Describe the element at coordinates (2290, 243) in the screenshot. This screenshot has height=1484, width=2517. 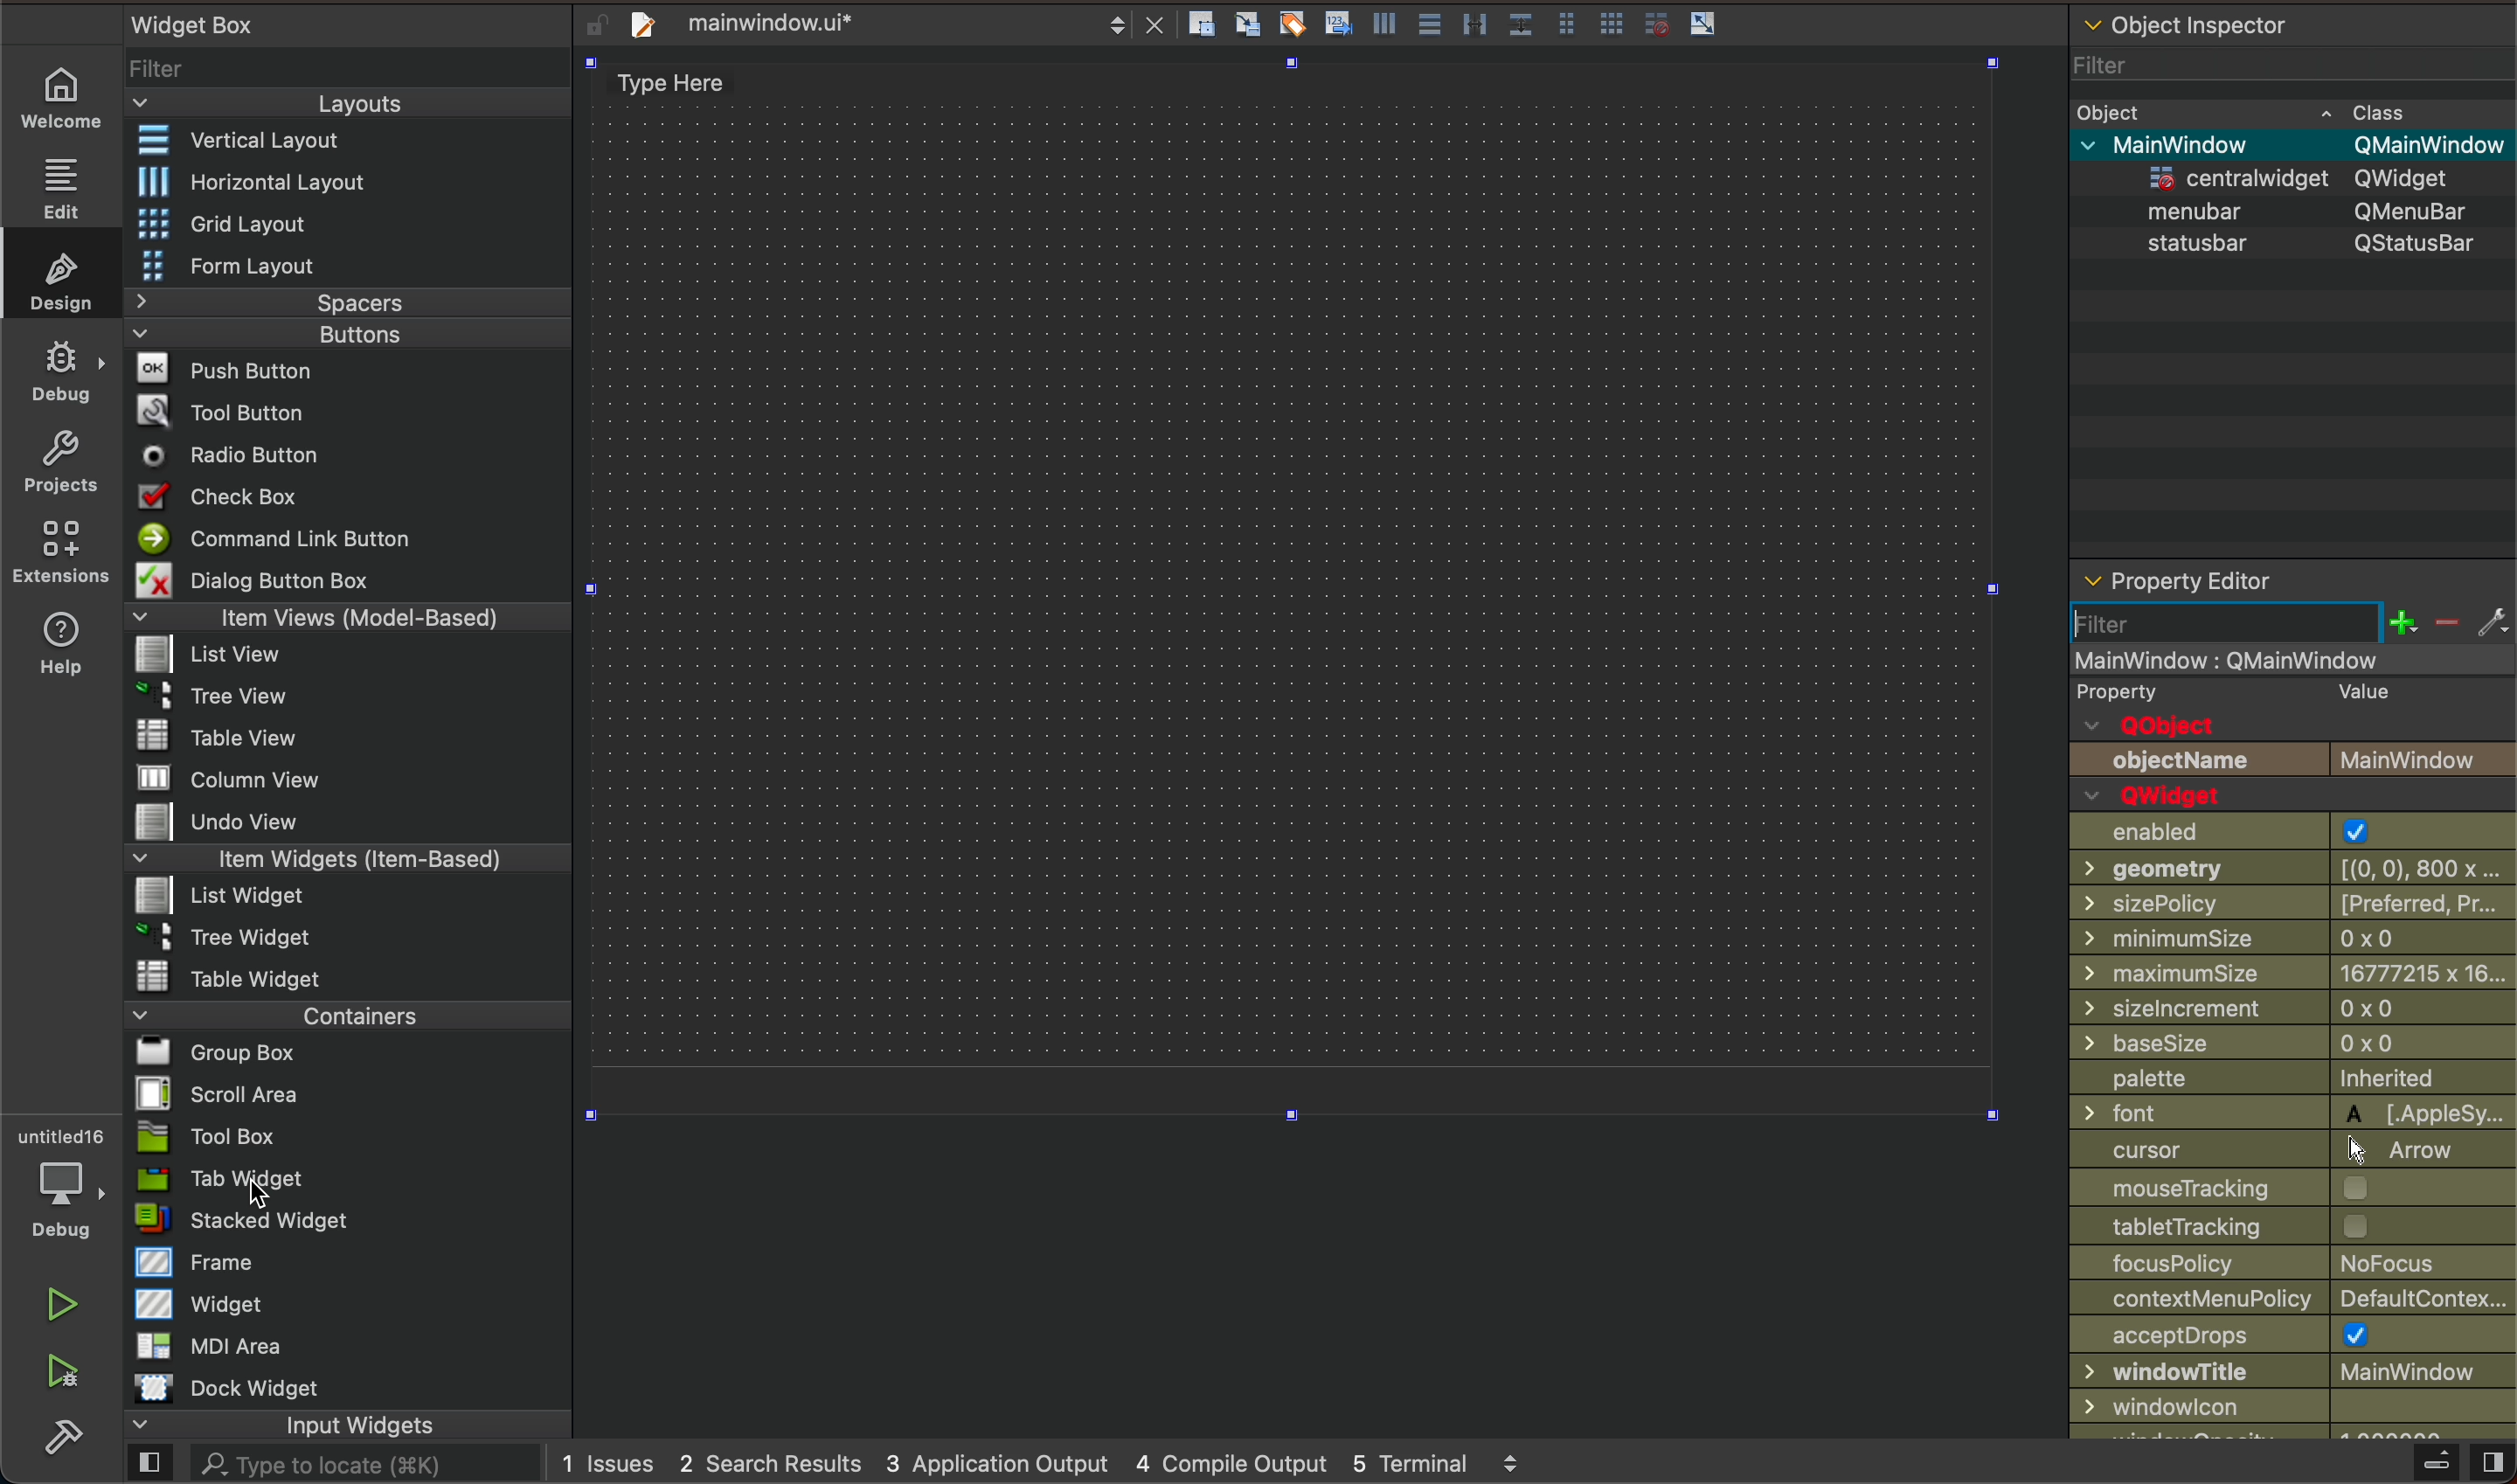
I see `statusbar QStatusBar` at that location.